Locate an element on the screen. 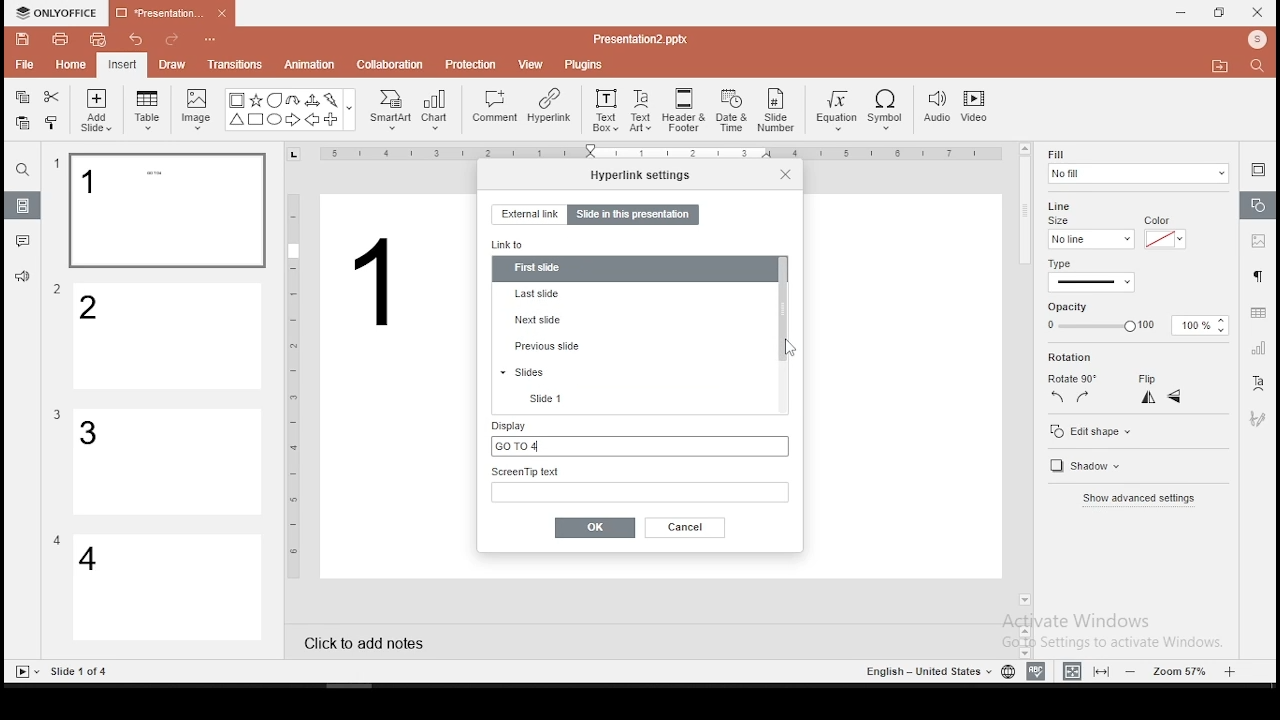 The width and height of the screenshot is (1280, 720). opacity is located at coordinates (1134, 326).